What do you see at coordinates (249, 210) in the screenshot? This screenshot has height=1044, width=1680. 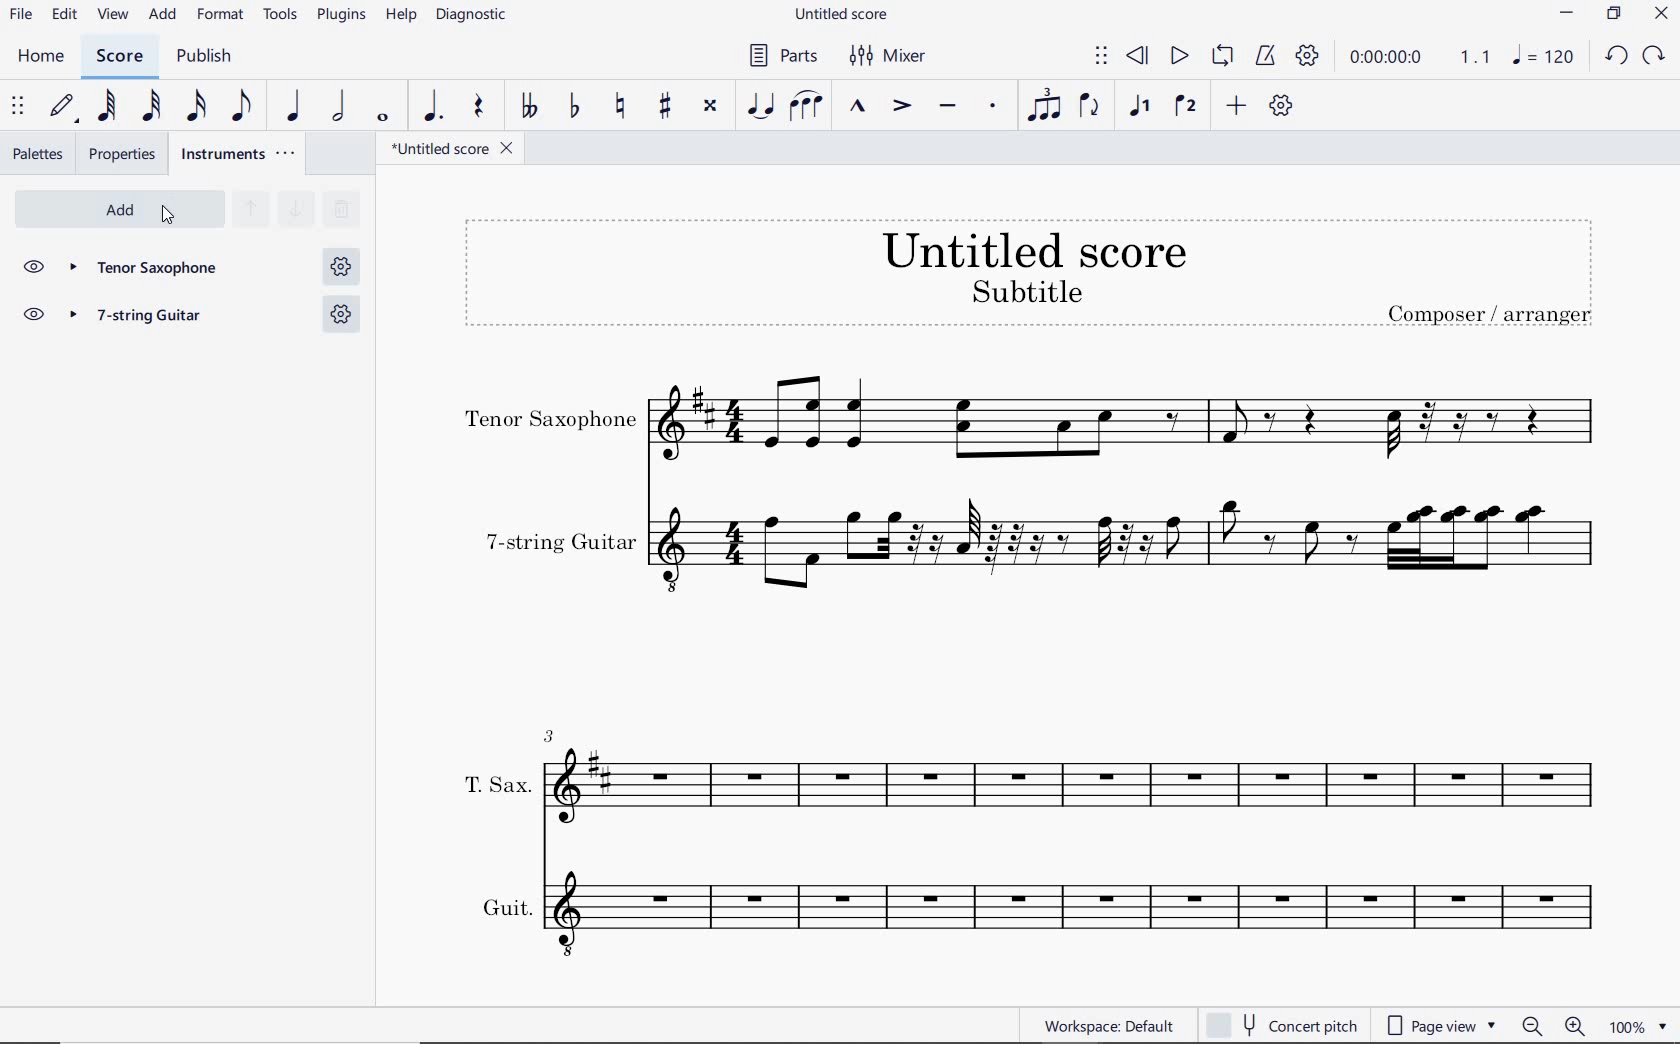 I see `up` at bounding box center [249, 210].